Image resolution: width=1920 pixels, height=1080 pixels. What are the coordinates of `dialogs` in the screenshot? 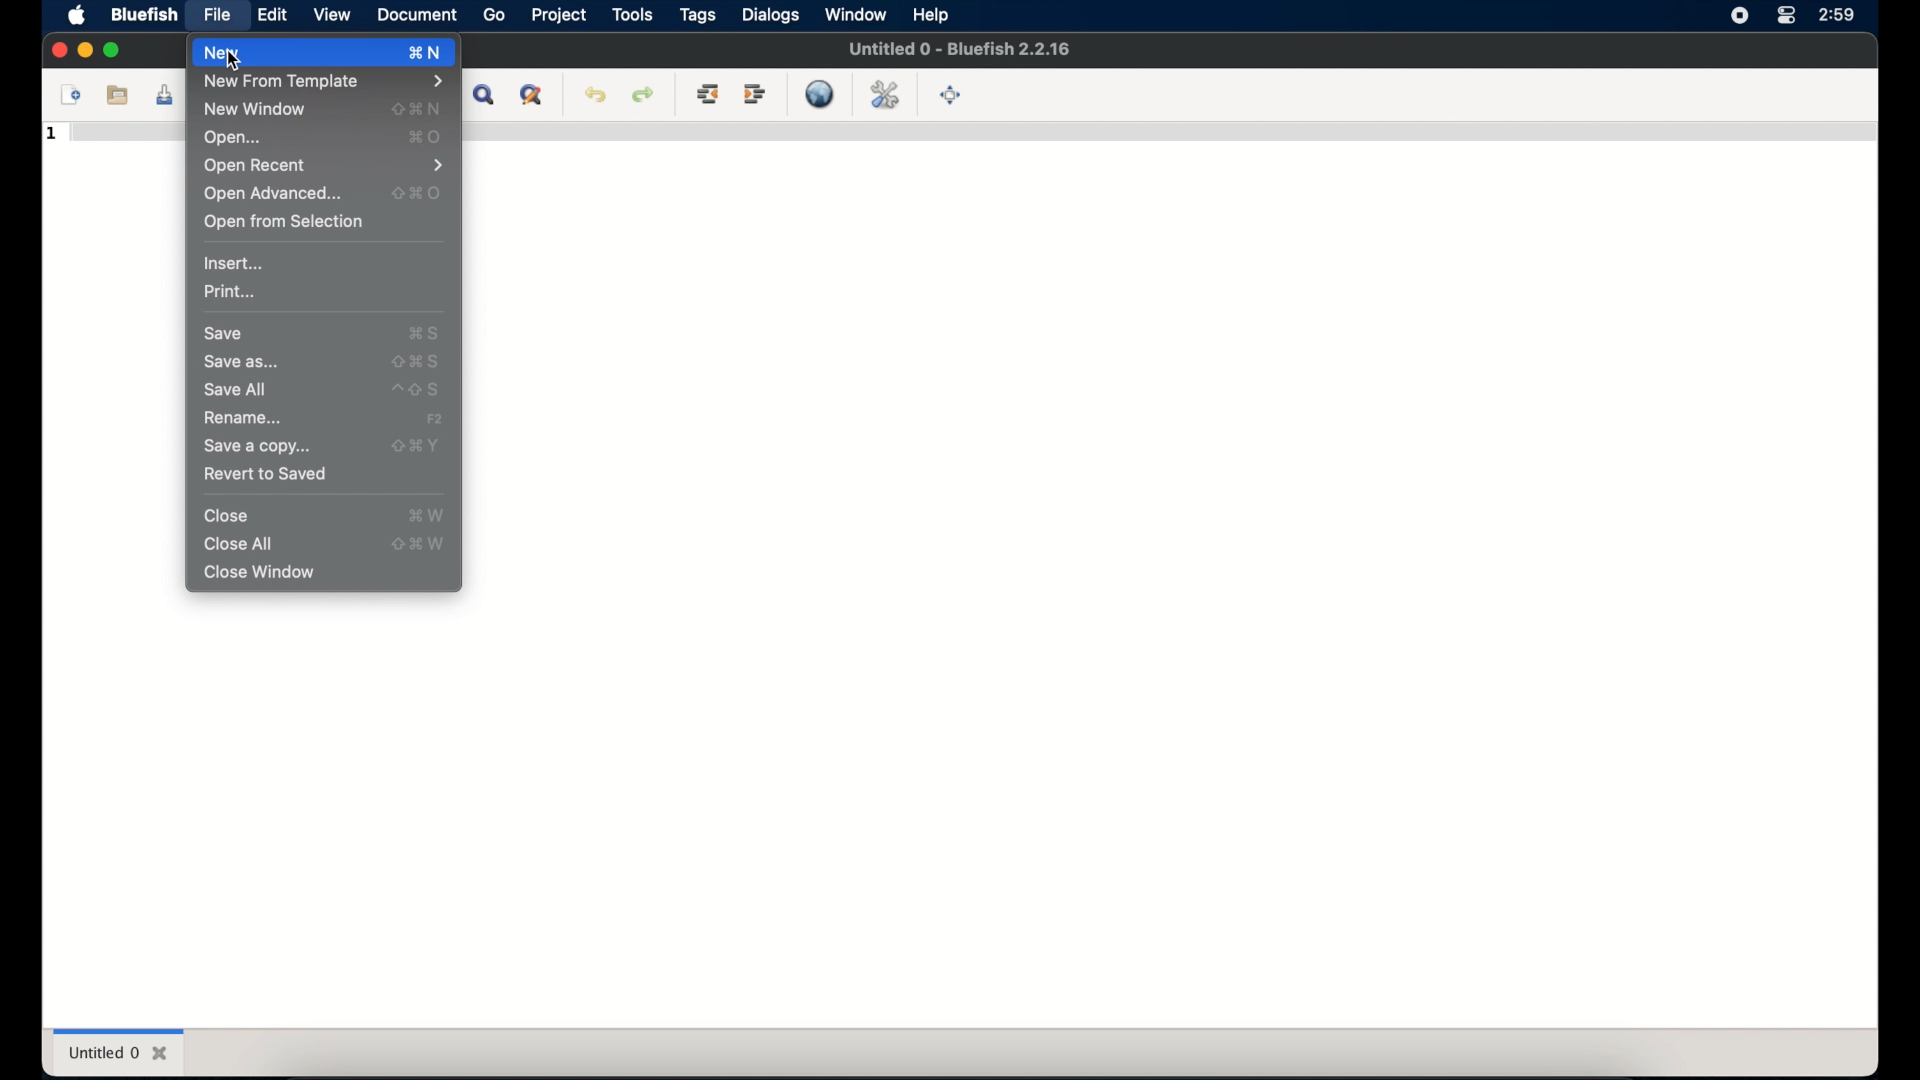 It's located at (771, 15).